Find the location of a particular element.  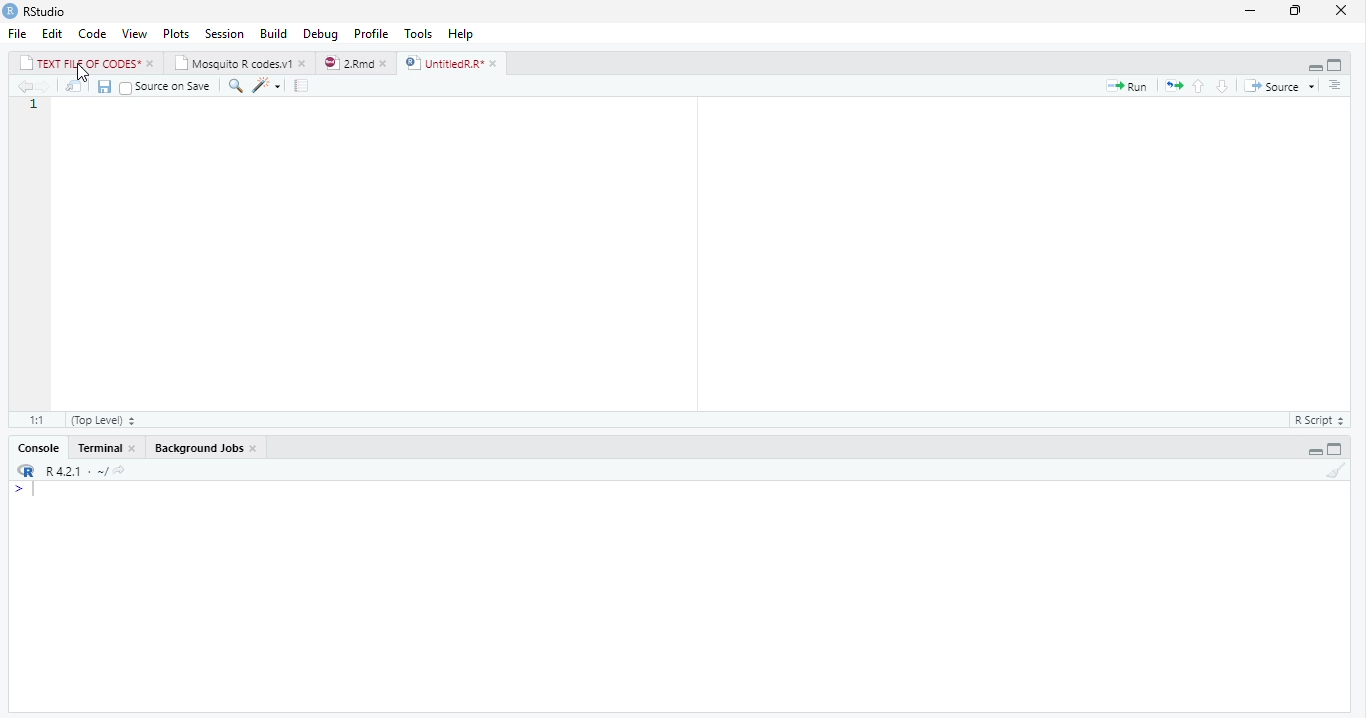

R 4.2.1 . ~/ is located at coordinates (86, 472).